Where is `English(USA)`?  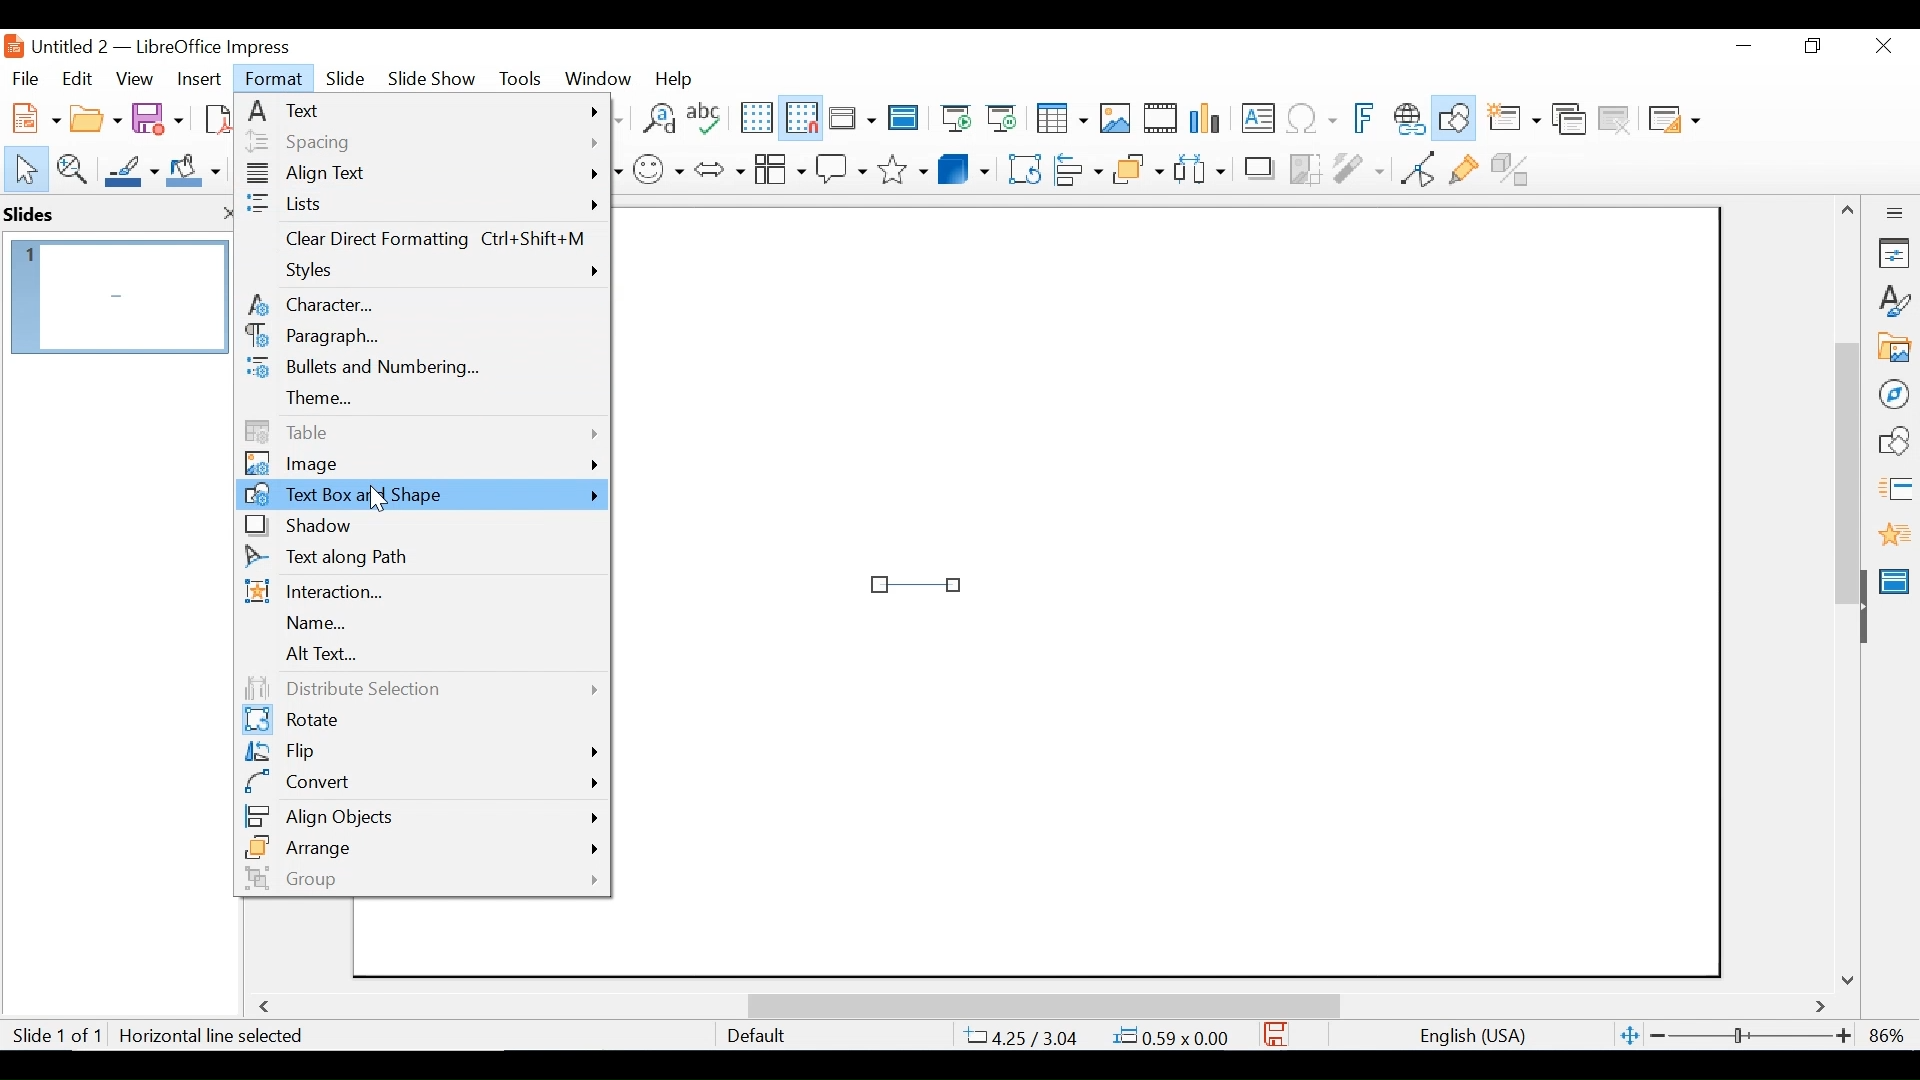 English(USA) is located at coordinates (1463, 1036).